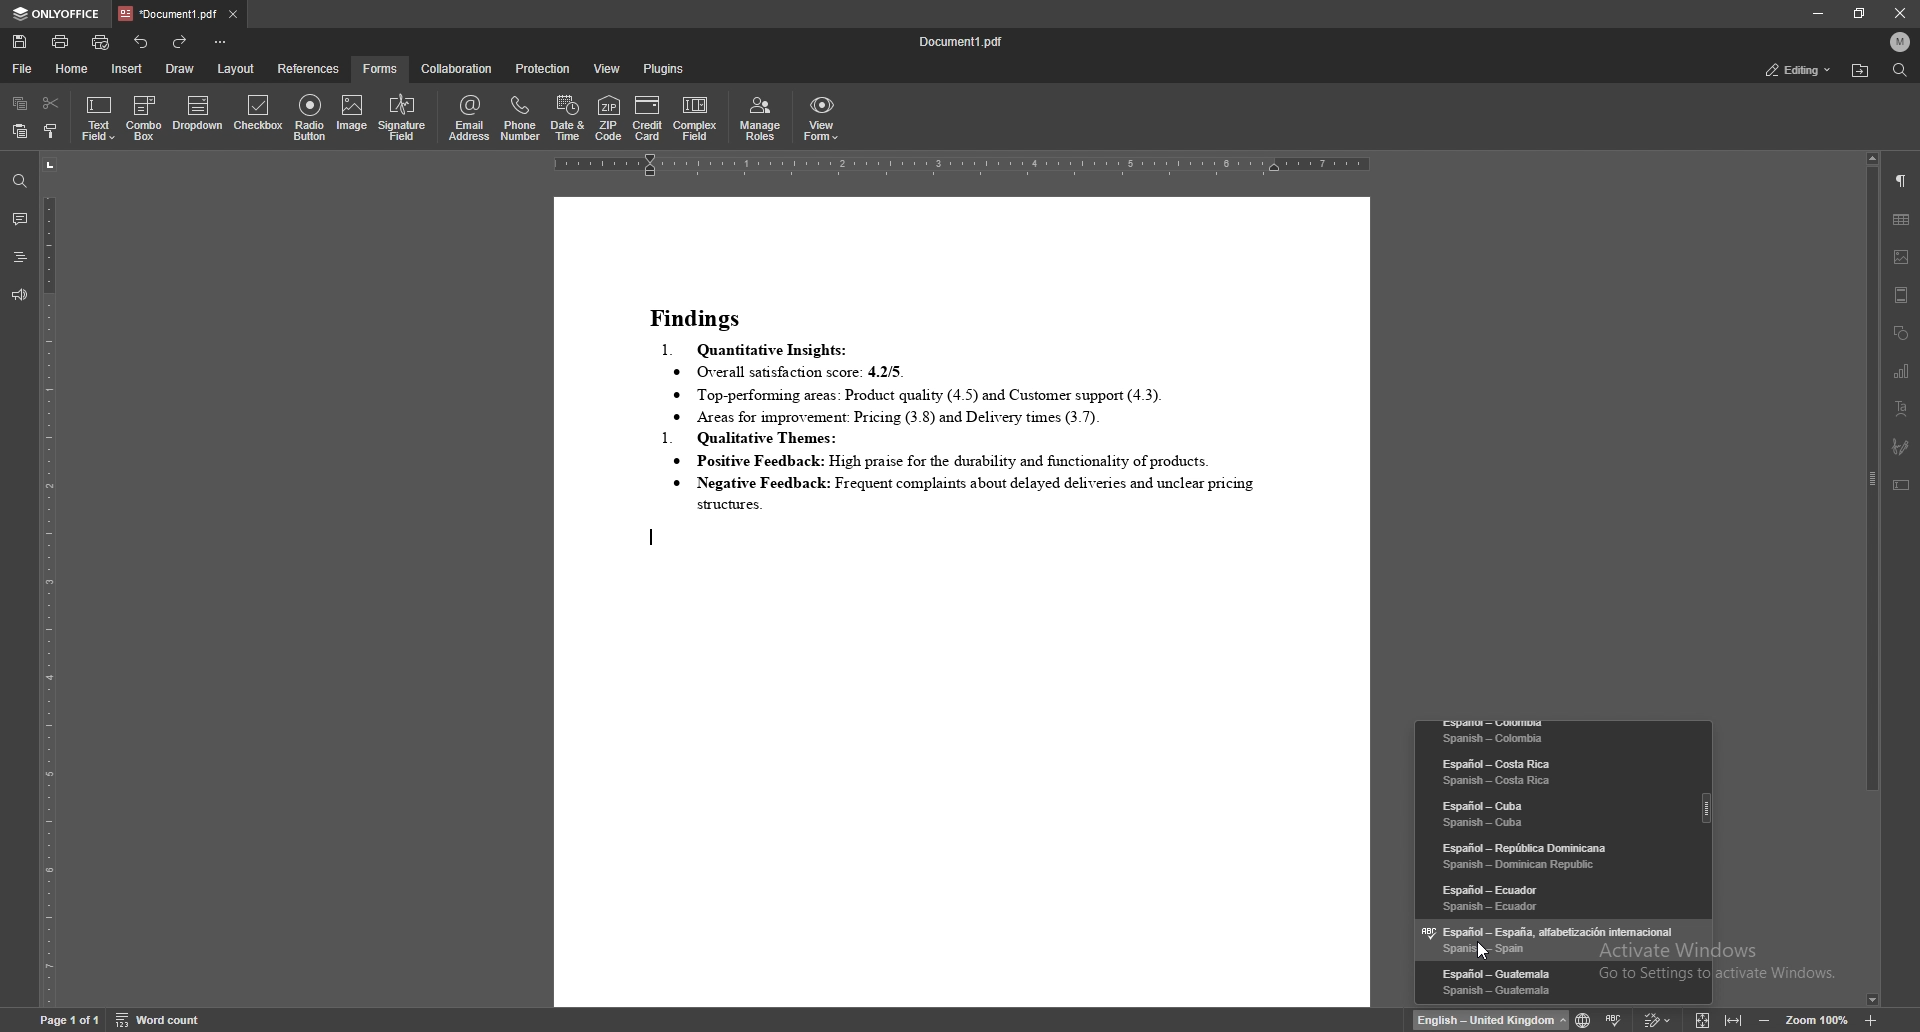 Image resolution: width=1920 pixels, height=1032 pixels. What do you see at coordinates (50, 132) in the screenshot?
I see `copy style` at bounding box center [50, 132].